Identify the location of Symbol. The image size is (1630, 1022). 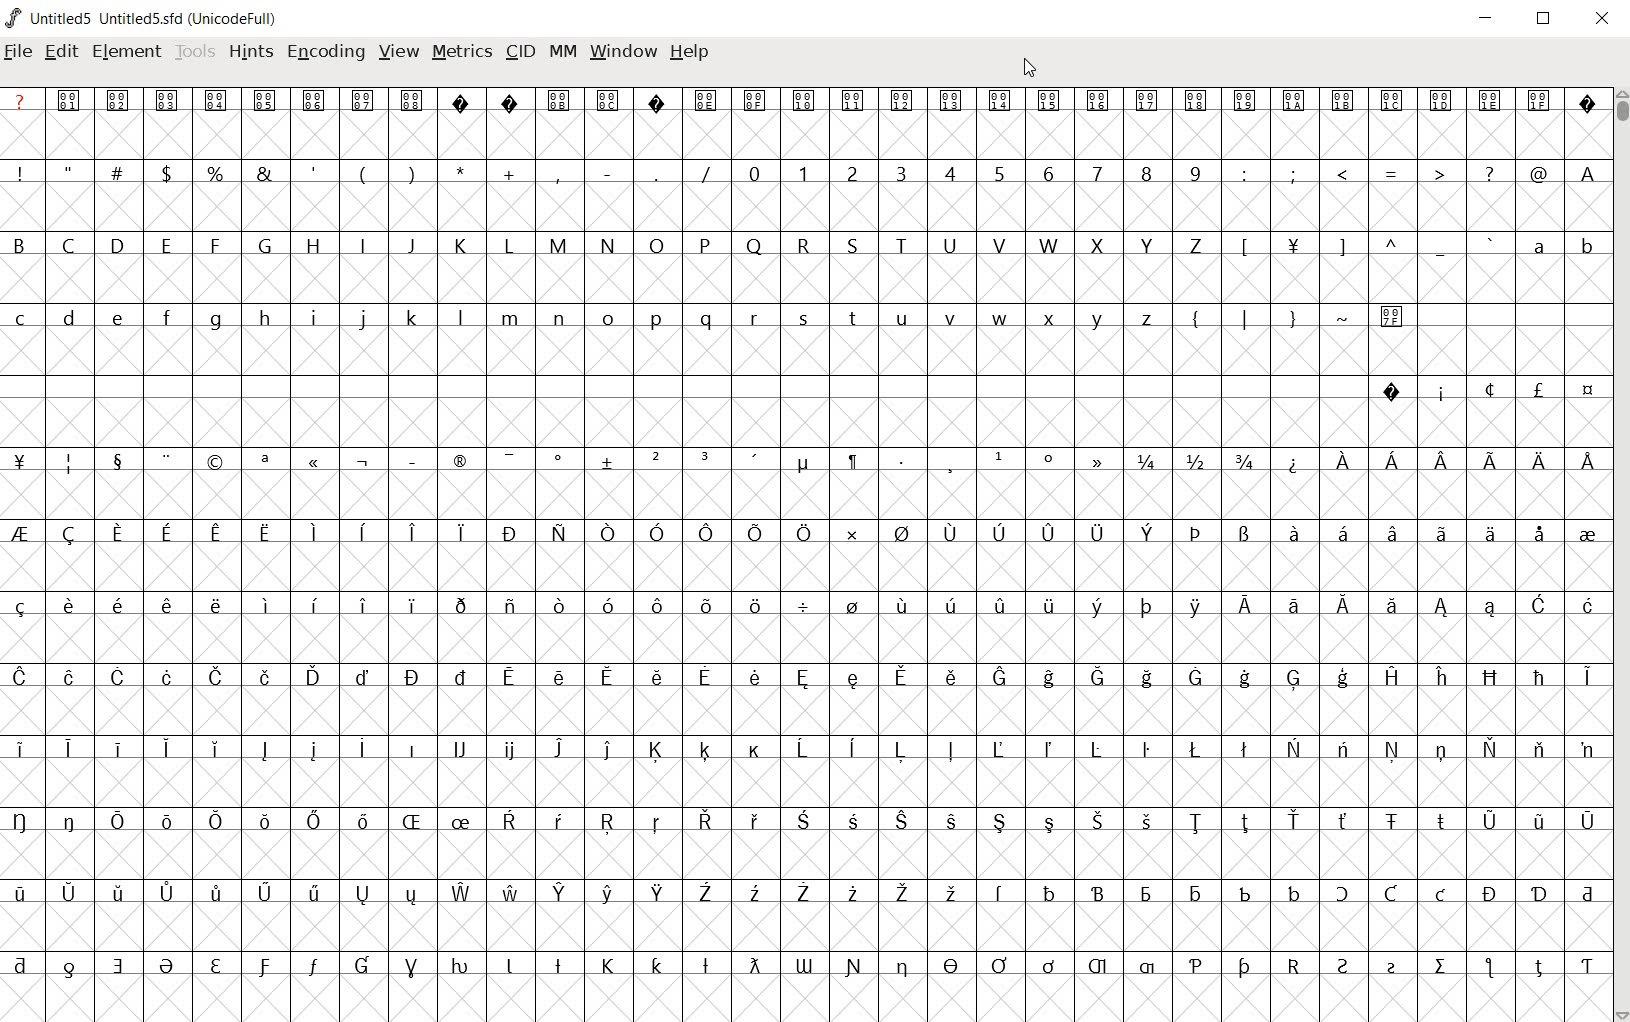
(605, 677).